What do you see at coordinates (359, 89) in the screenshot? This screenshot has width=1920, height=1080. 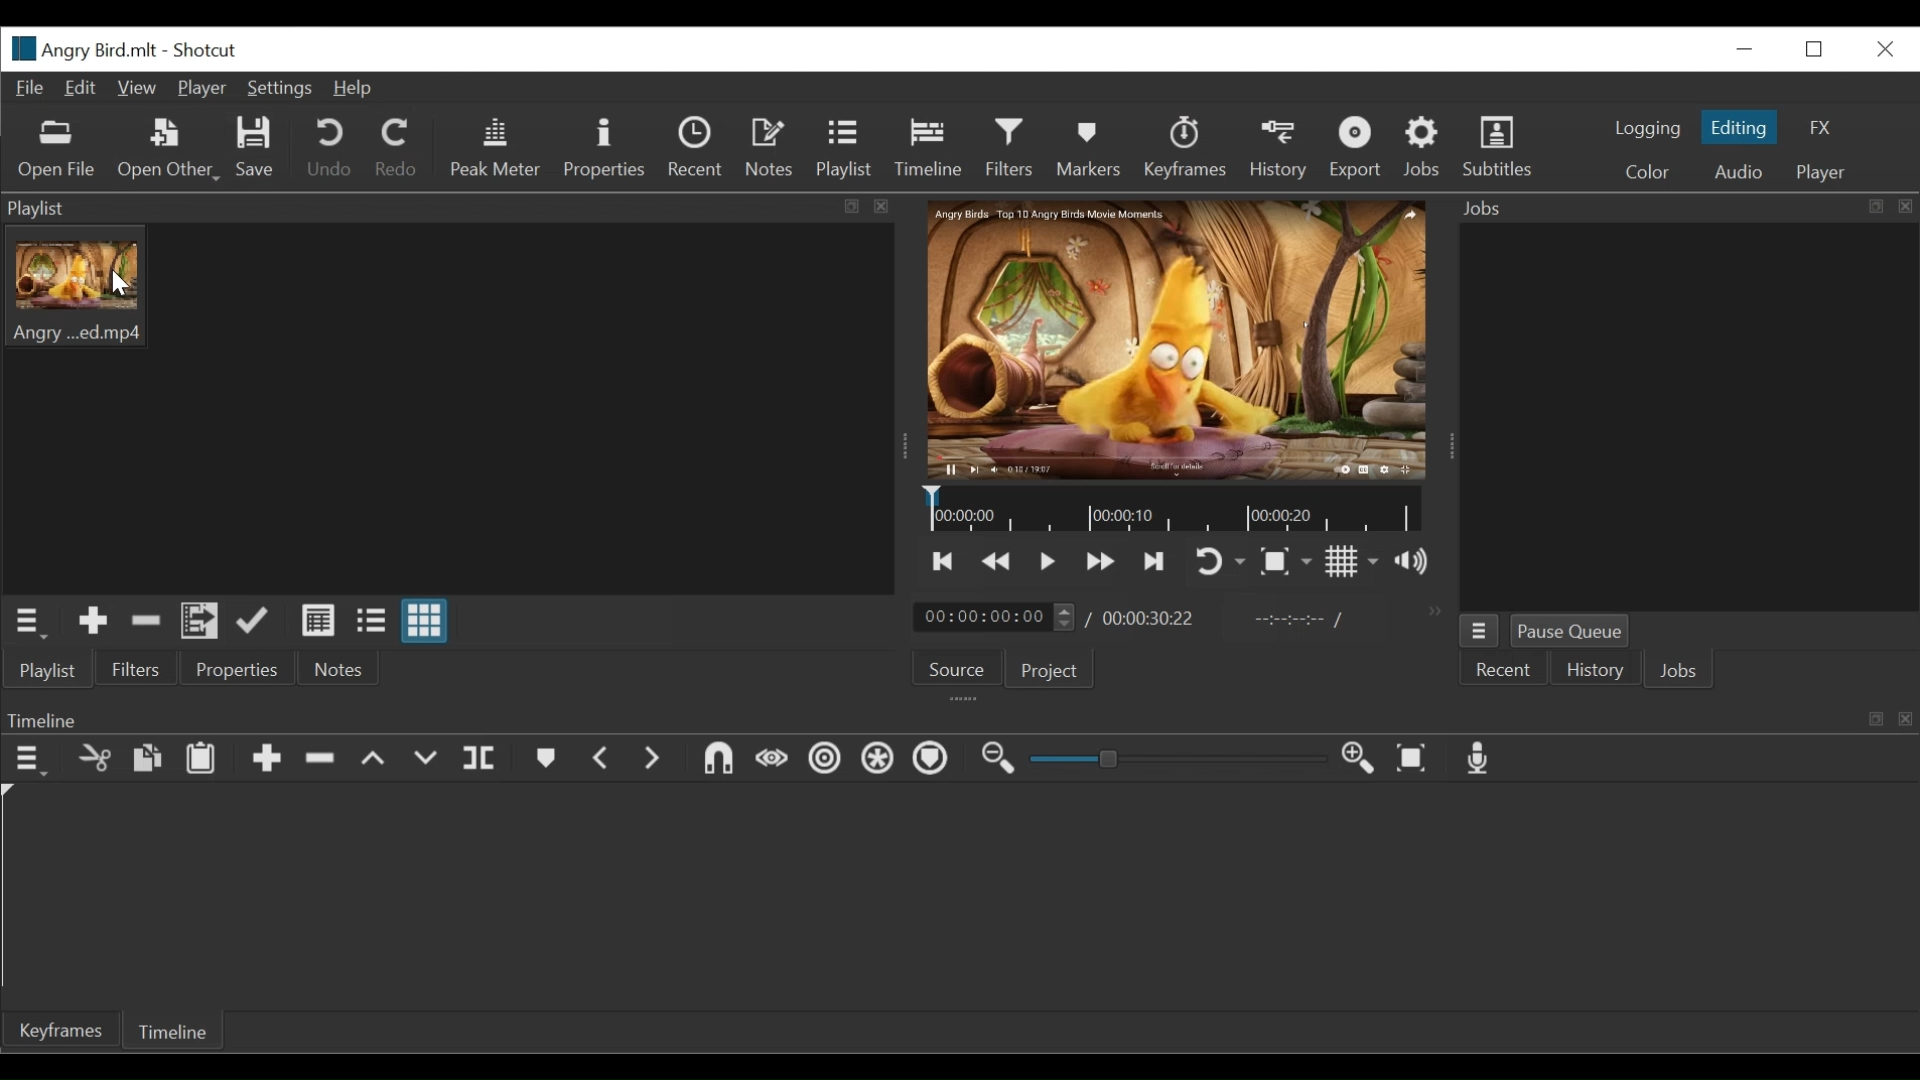 I see `Help` at bounding box center [359, 89].